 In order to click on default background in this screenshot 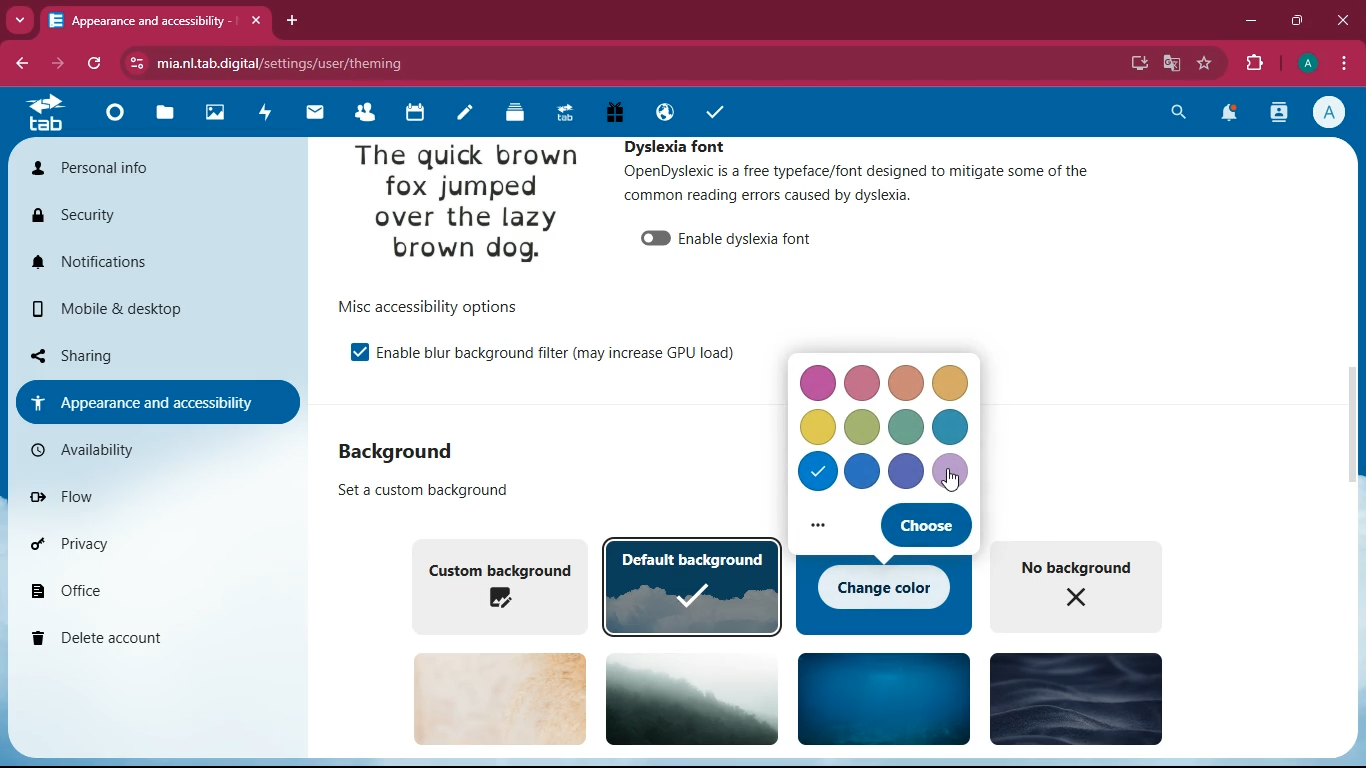, I will do `click(694, 586)`.